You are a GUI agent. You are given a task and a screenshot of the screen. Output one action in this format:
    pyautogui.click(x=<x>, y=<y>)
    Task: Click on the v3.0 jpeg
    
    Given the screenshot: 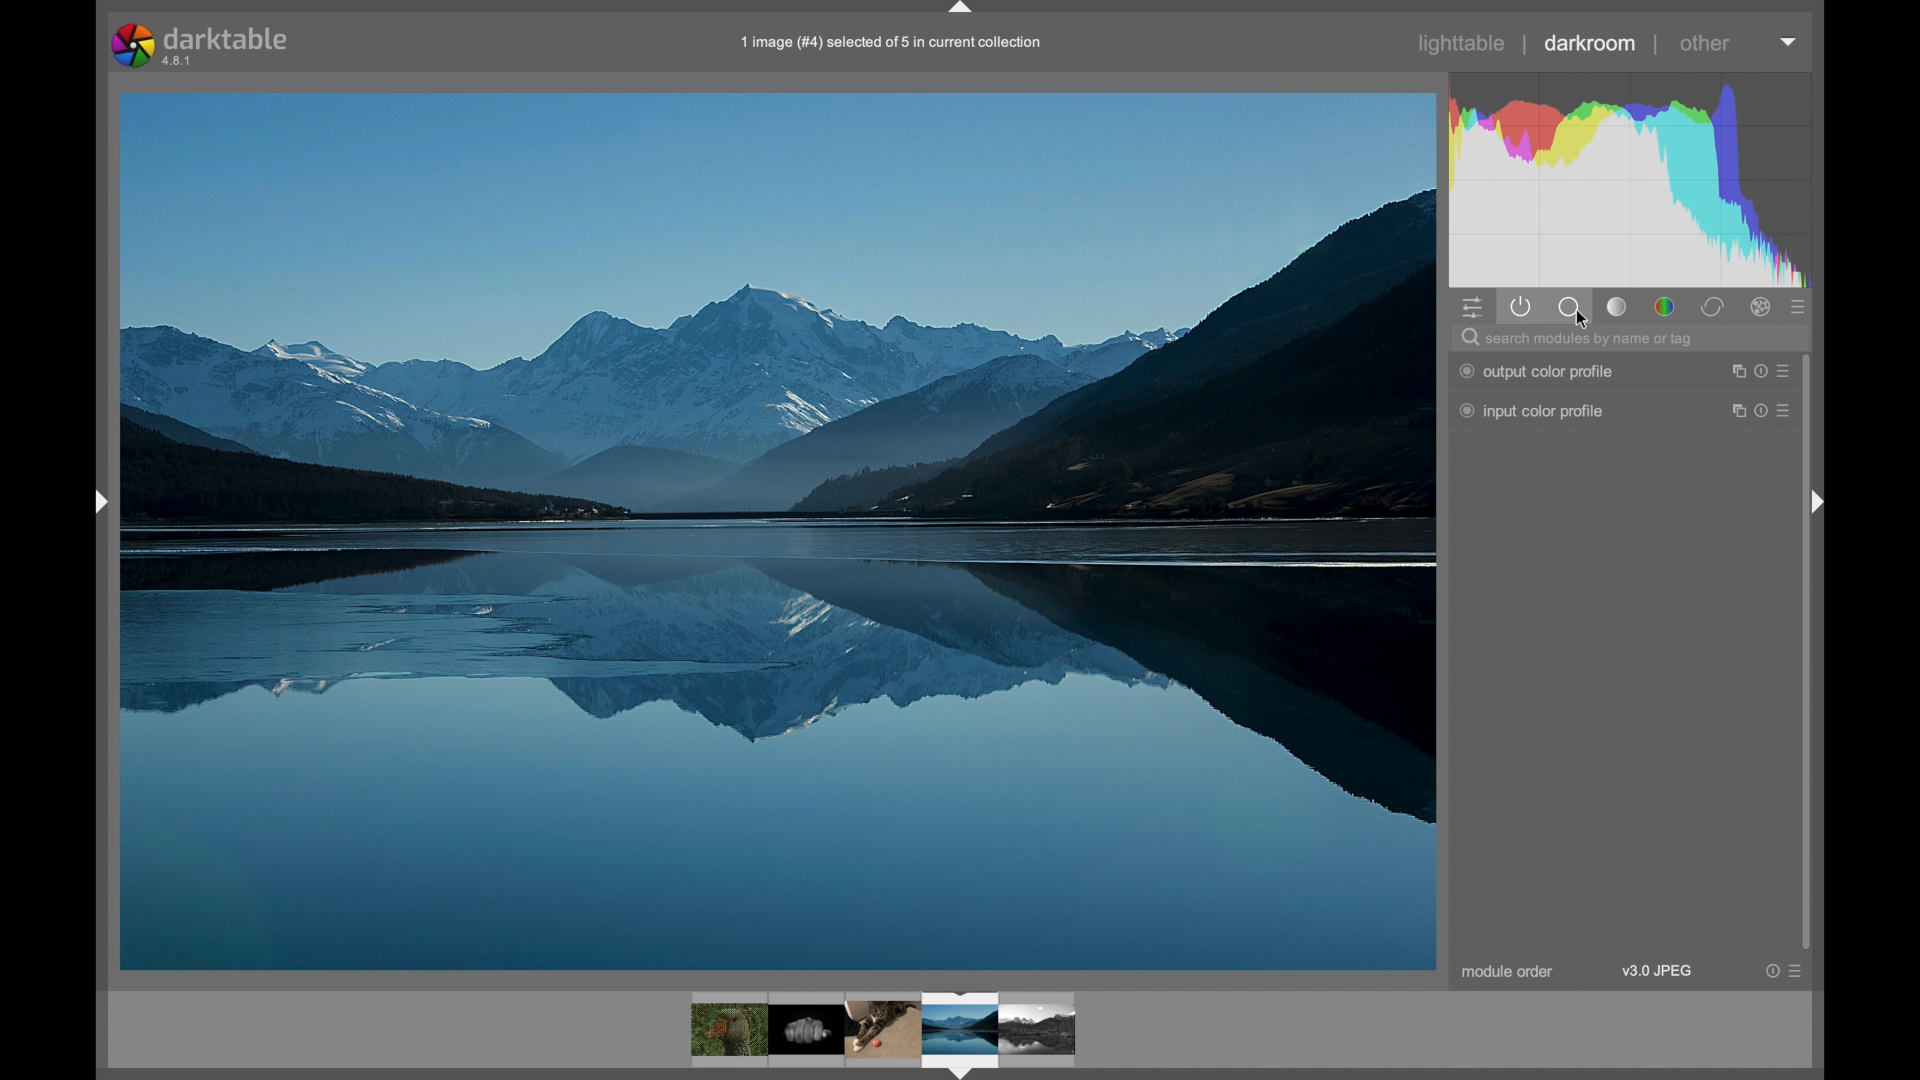 What is the action you would take?
    pyautogui.click(x=1659, y=971)
    